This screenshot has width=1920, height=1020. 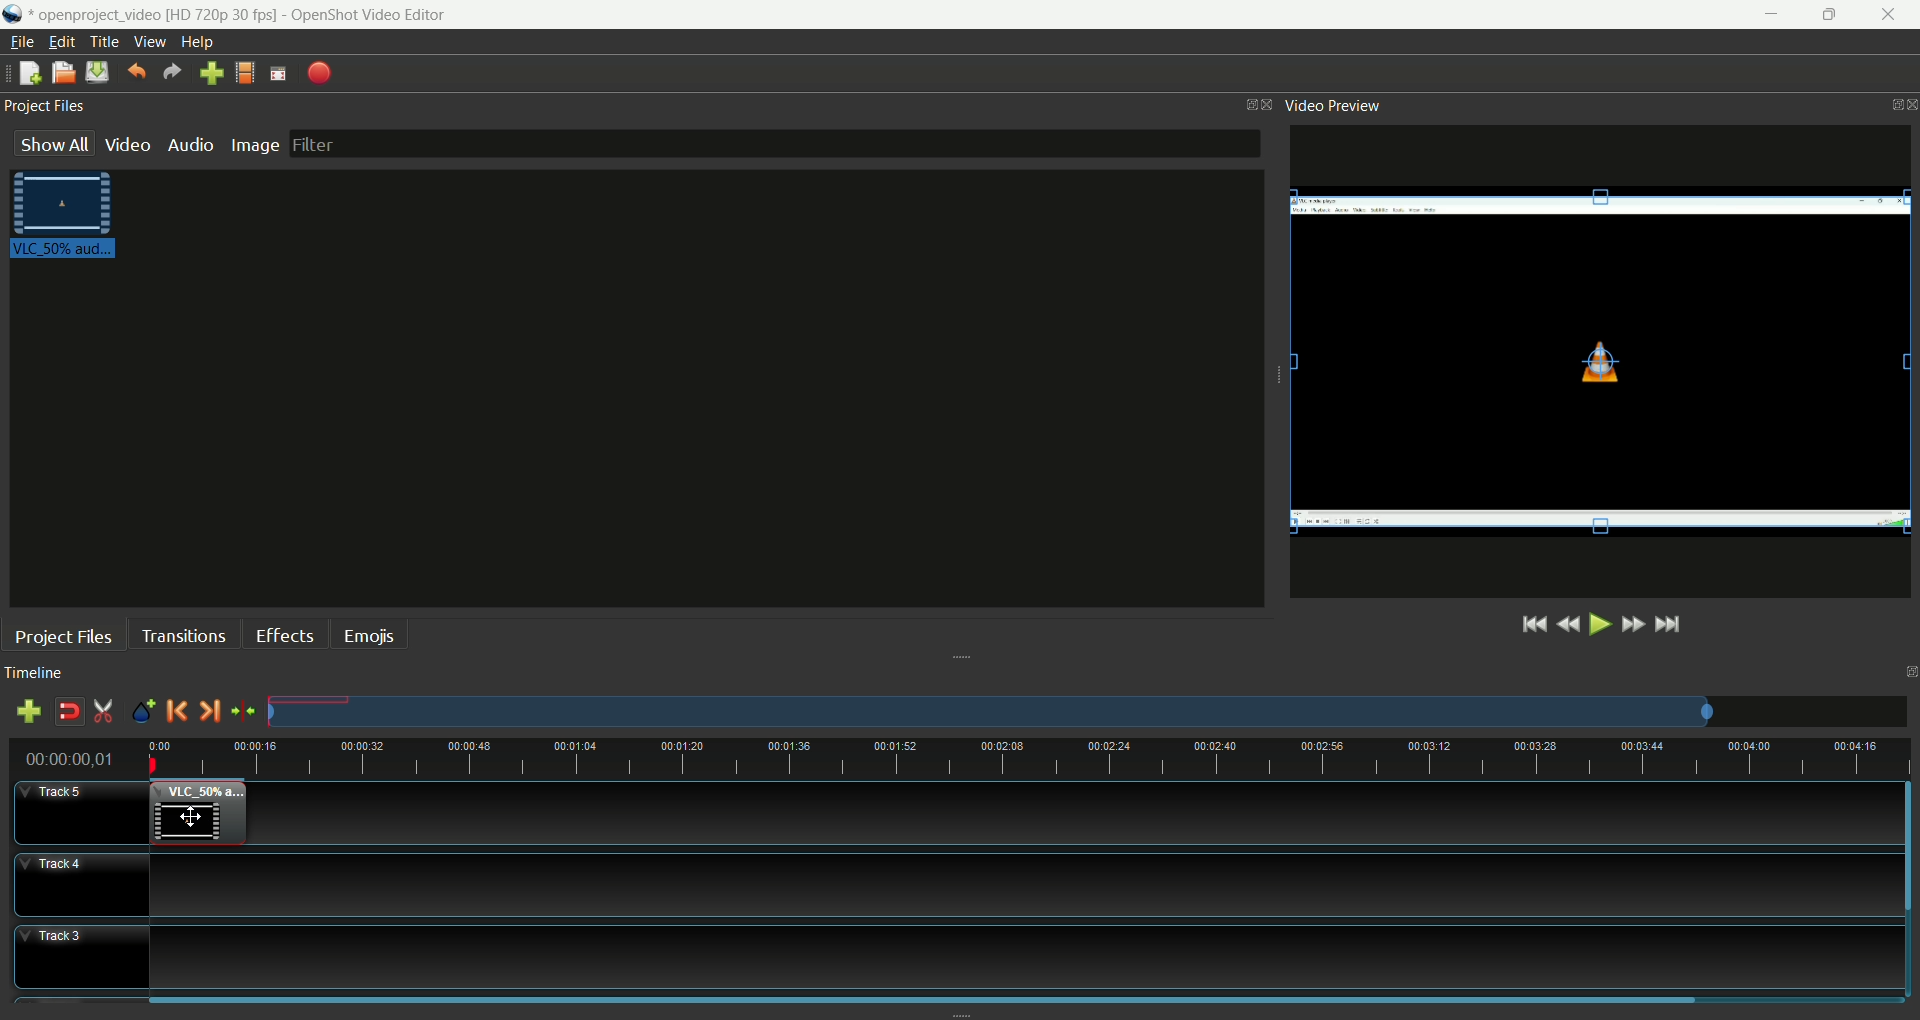 What do you see at coordinates (172, 74) in the screenshot?
I see `redo` at bounding box center [172, 74].